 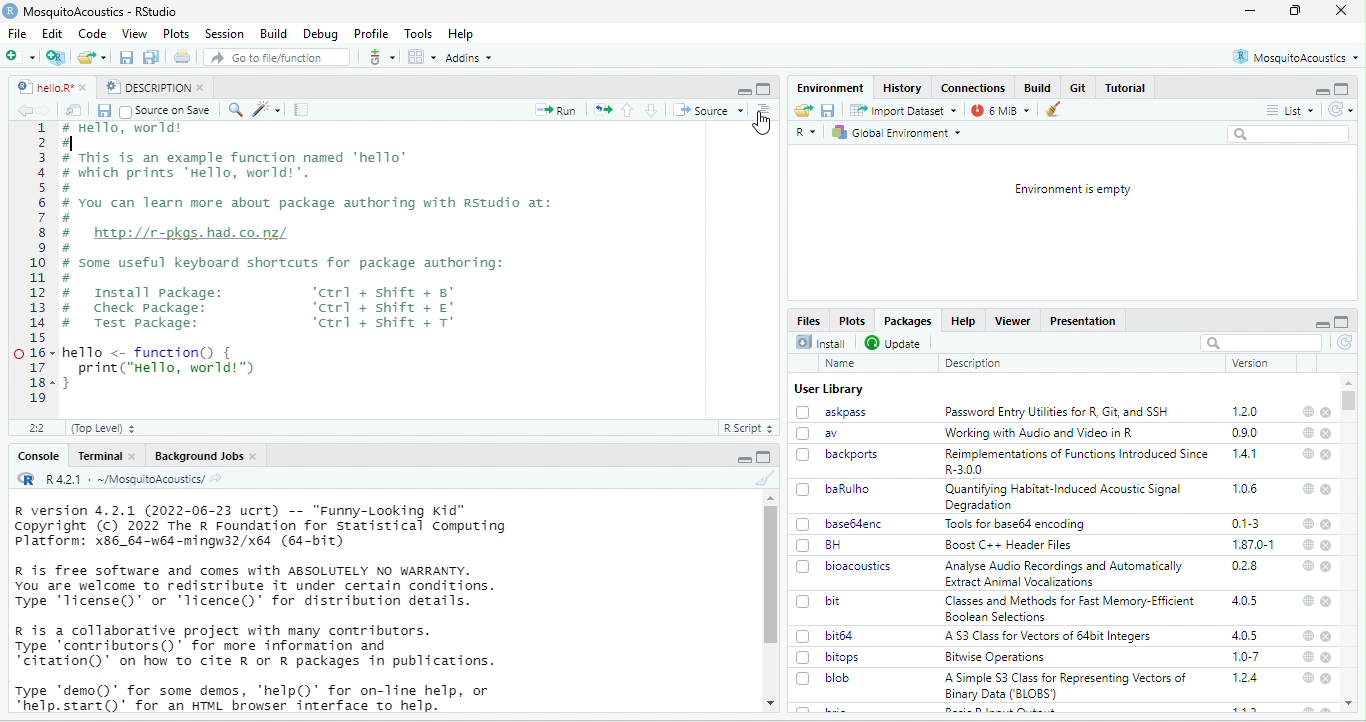 I want to click on 12:1, so click(x=40, y=427).